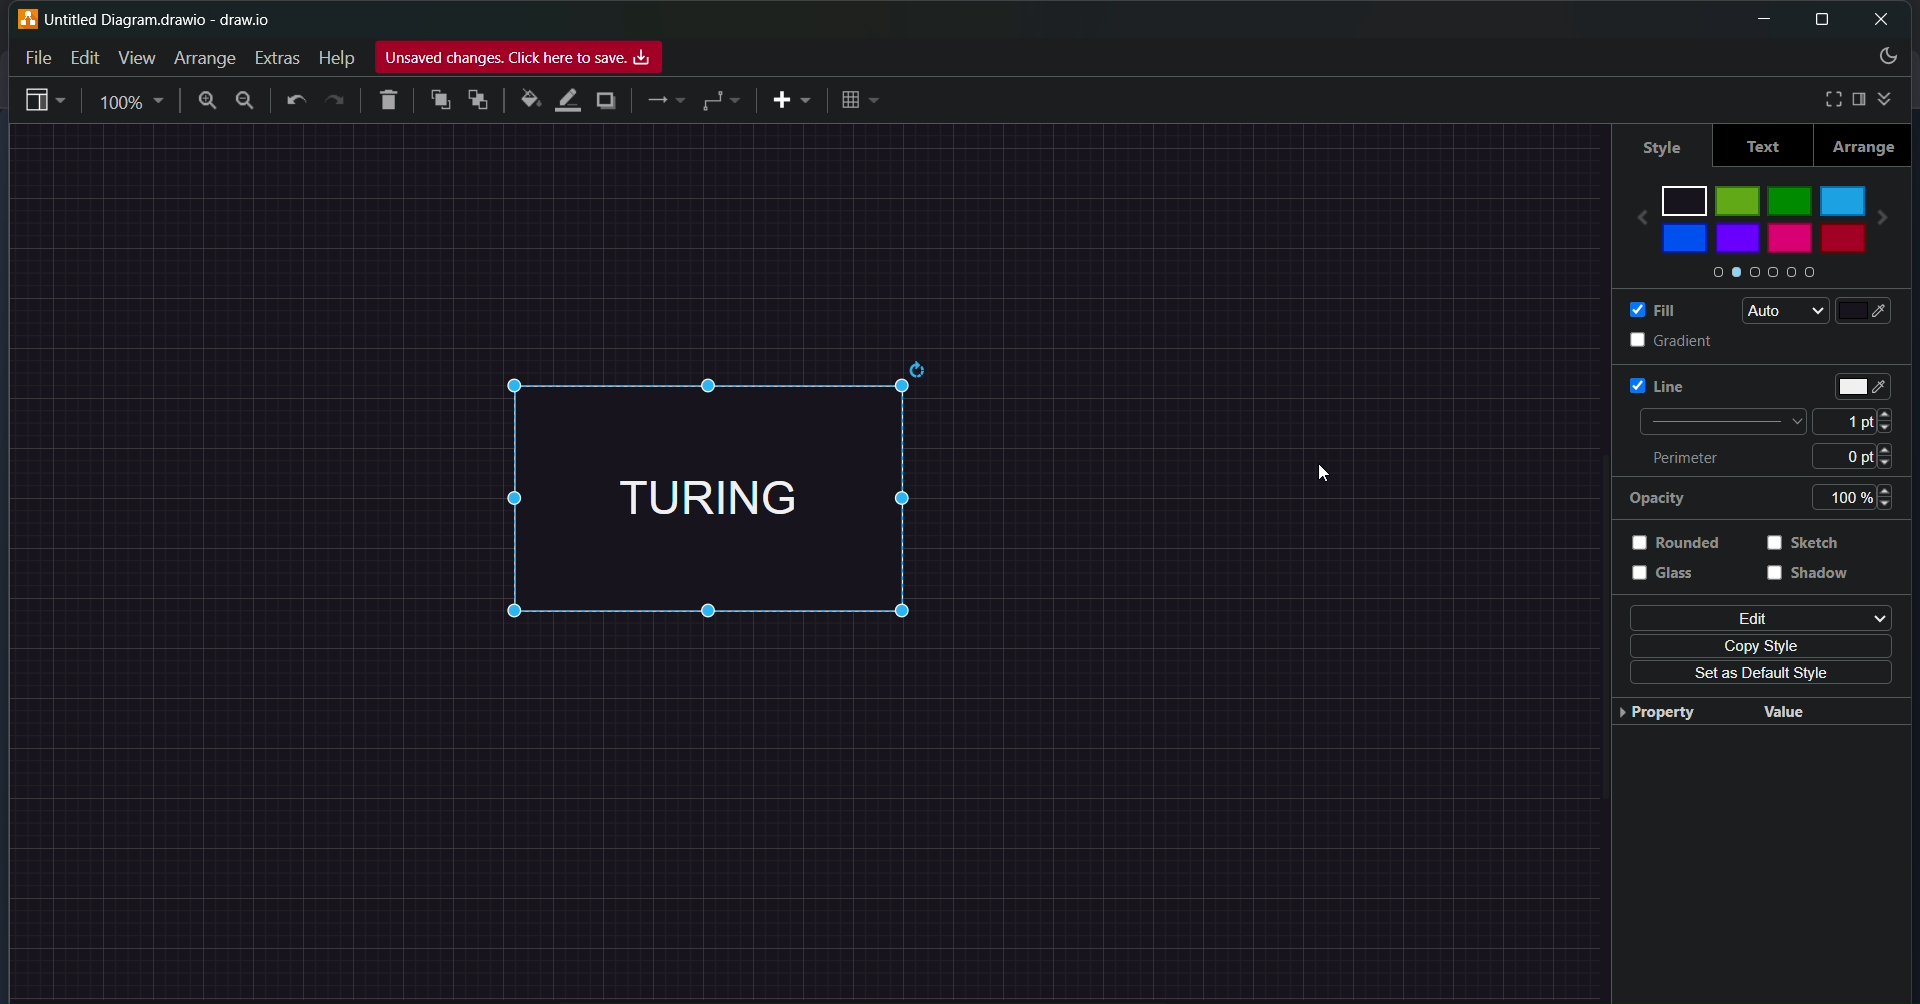 The width and height of the screenshot is (1920, 1004). What do you see at coordinates (1717, 422) in the screenshot?
I see `current line` at bounding box center [1717, 422].